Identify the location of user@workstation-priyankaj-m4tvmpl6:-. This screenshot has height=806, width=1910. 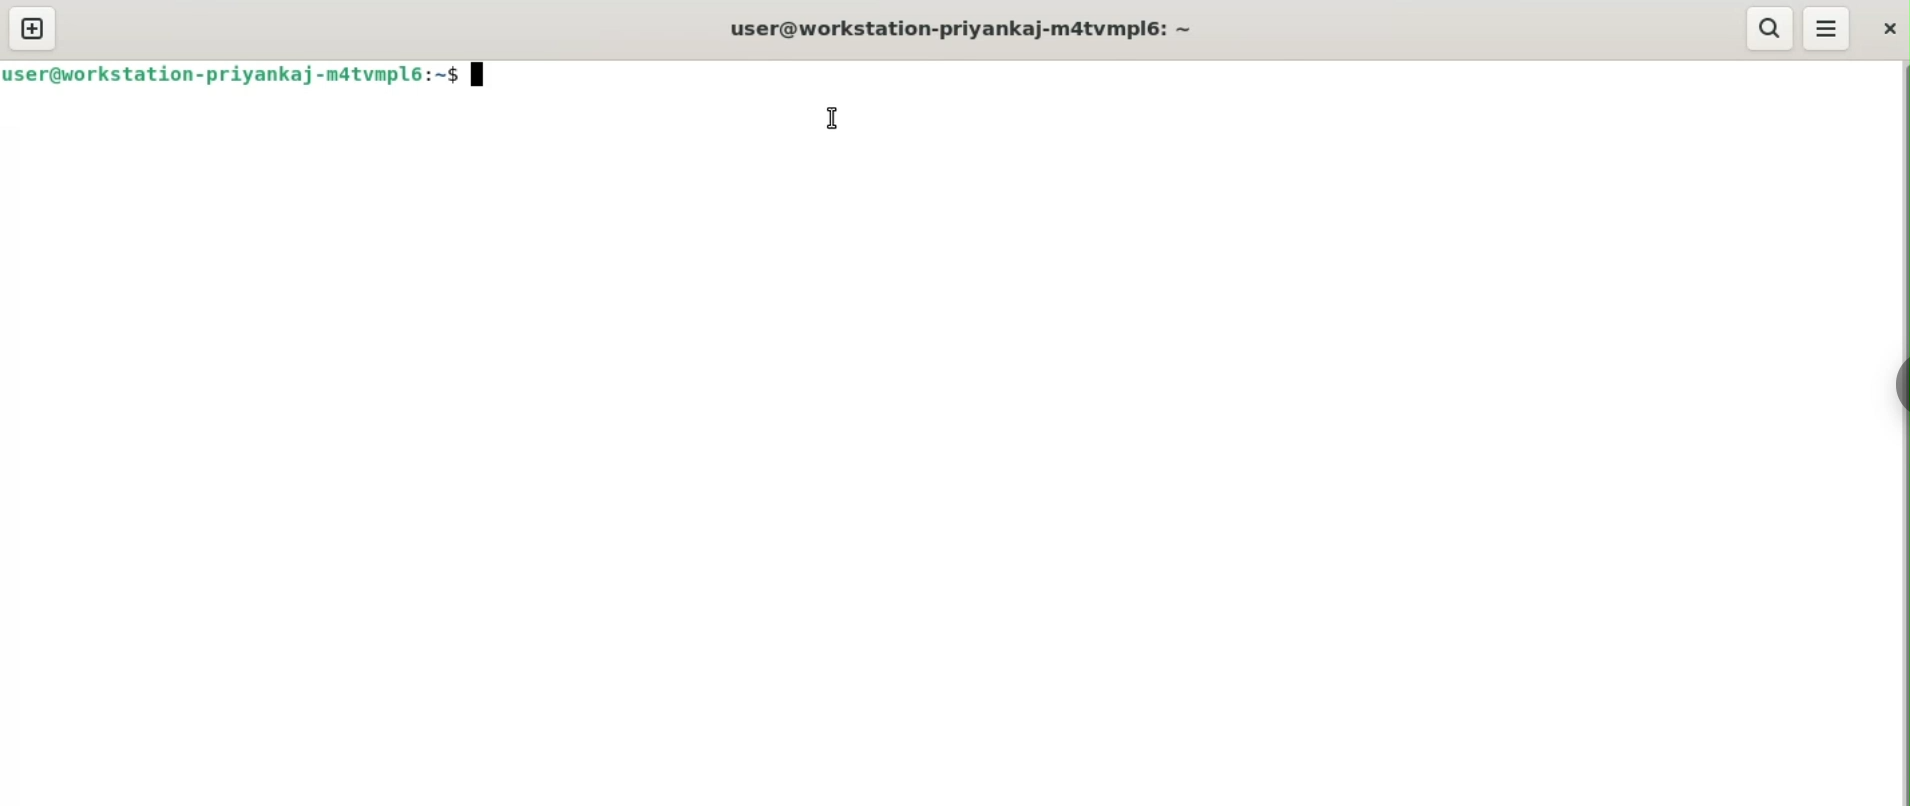
(961, 29).